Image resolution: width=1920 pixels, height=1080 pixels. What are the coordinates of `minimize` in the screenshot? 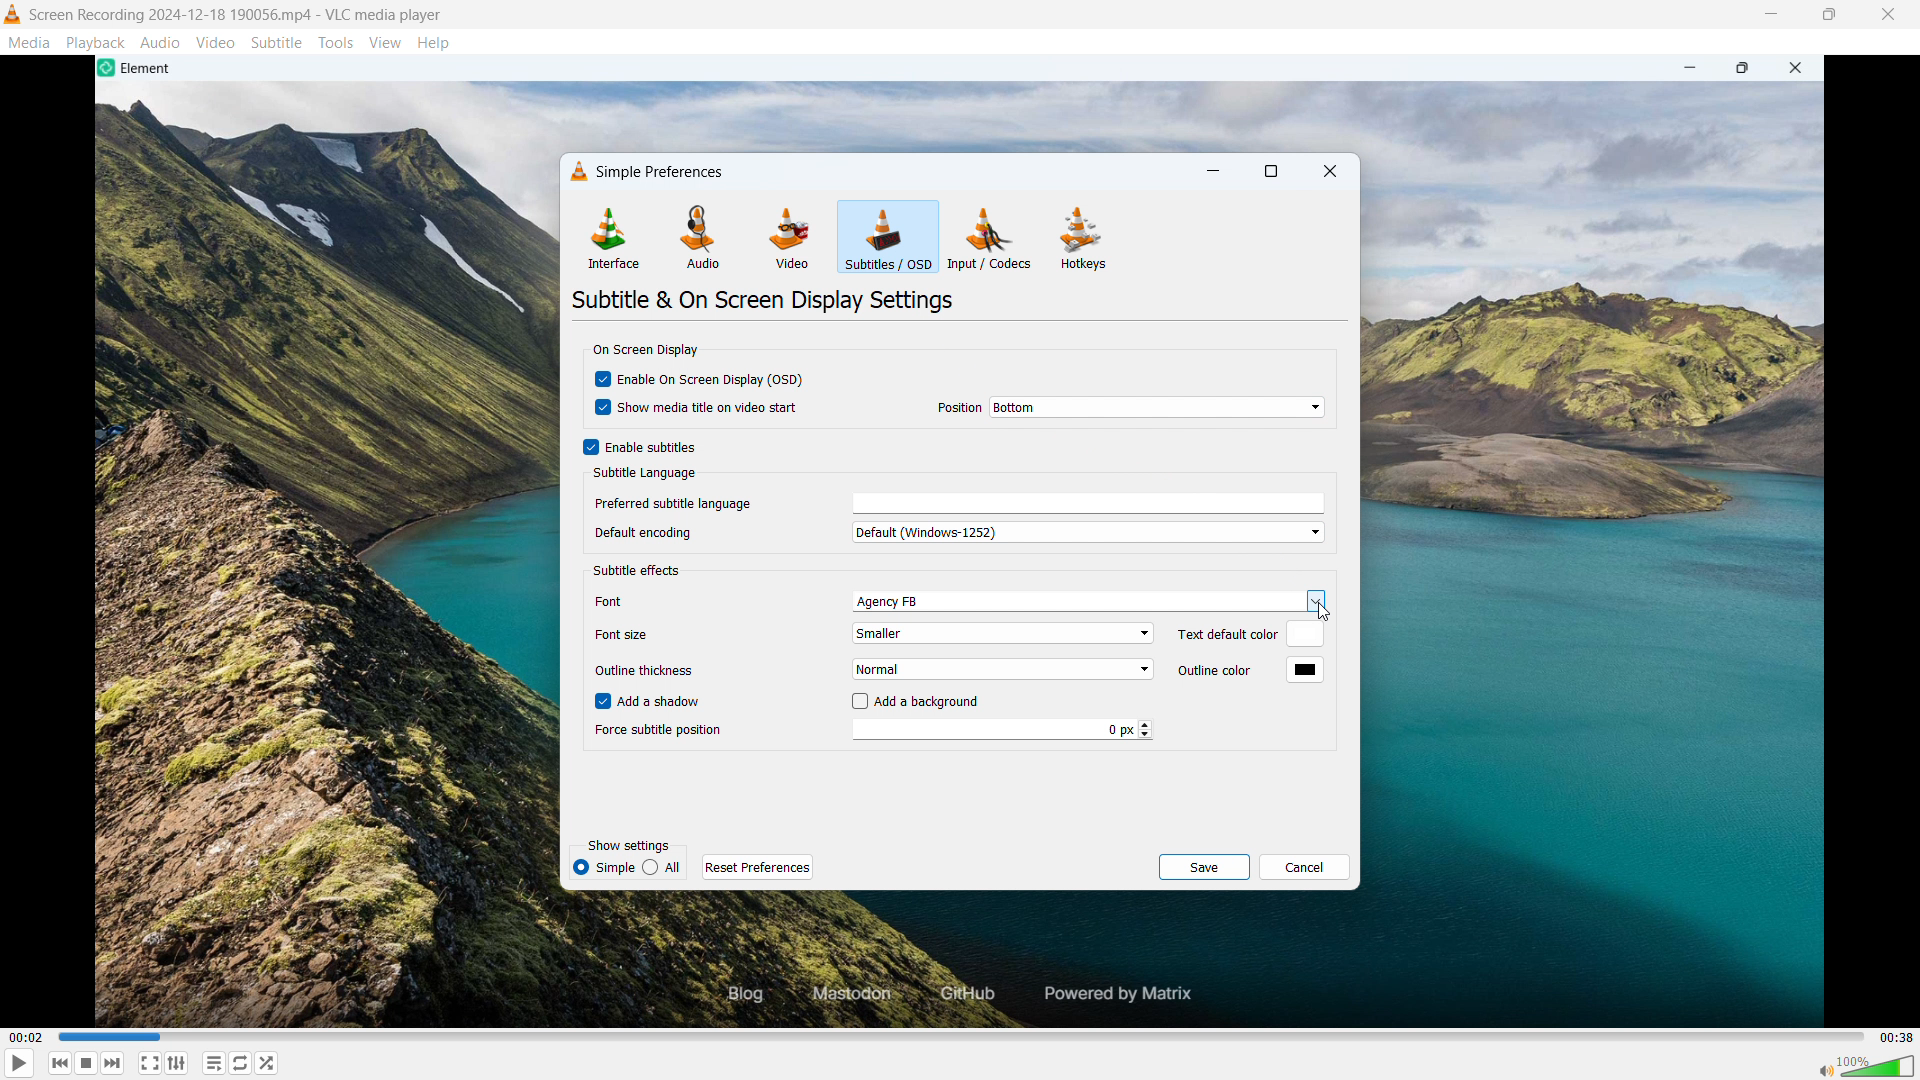 It's located at (1214, 172).